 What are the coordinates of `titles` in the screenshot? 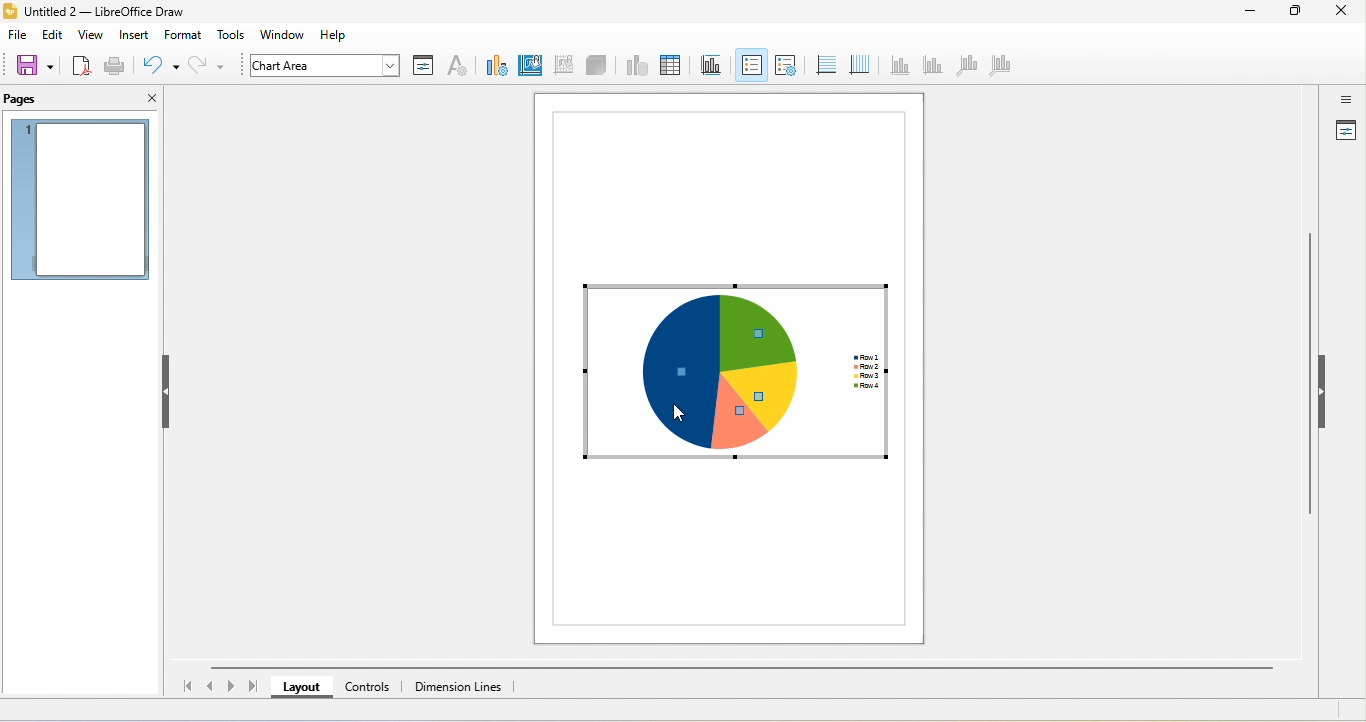 It's located at (708, 65).